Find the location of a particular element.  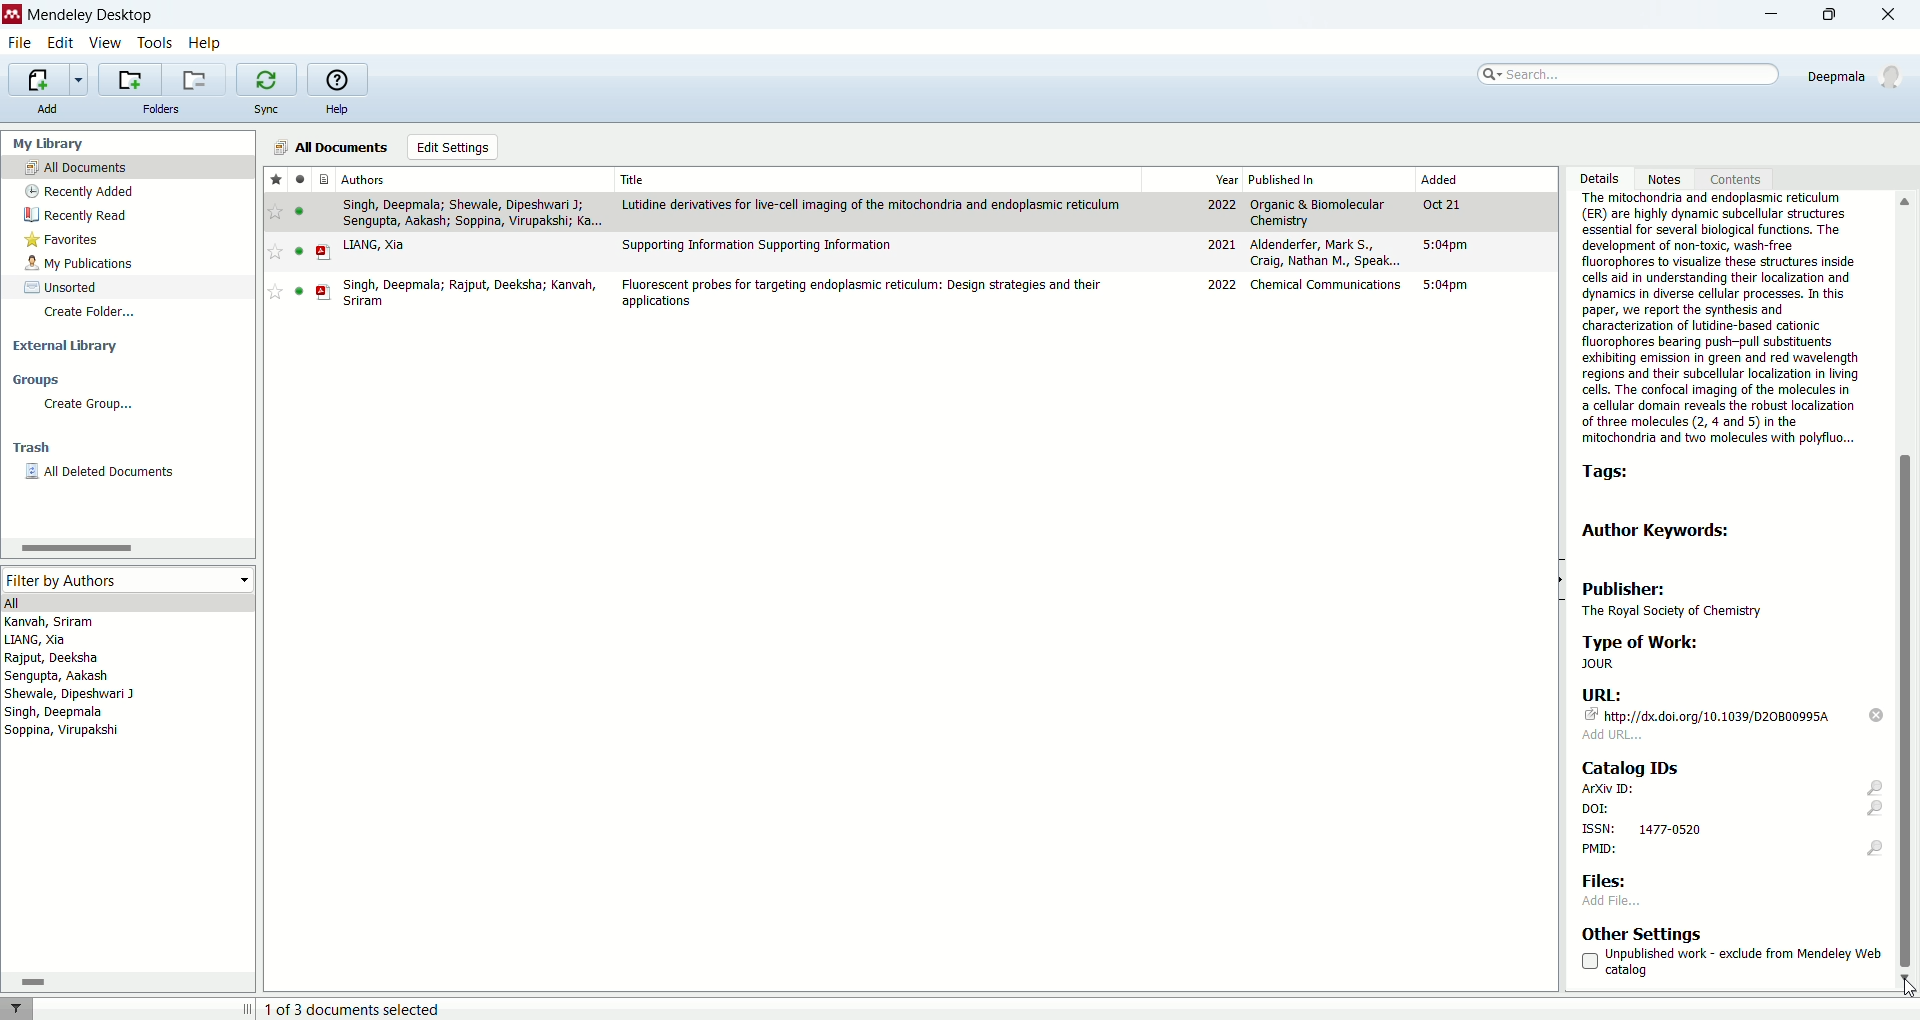

close is located at coordinates (1895, 16).